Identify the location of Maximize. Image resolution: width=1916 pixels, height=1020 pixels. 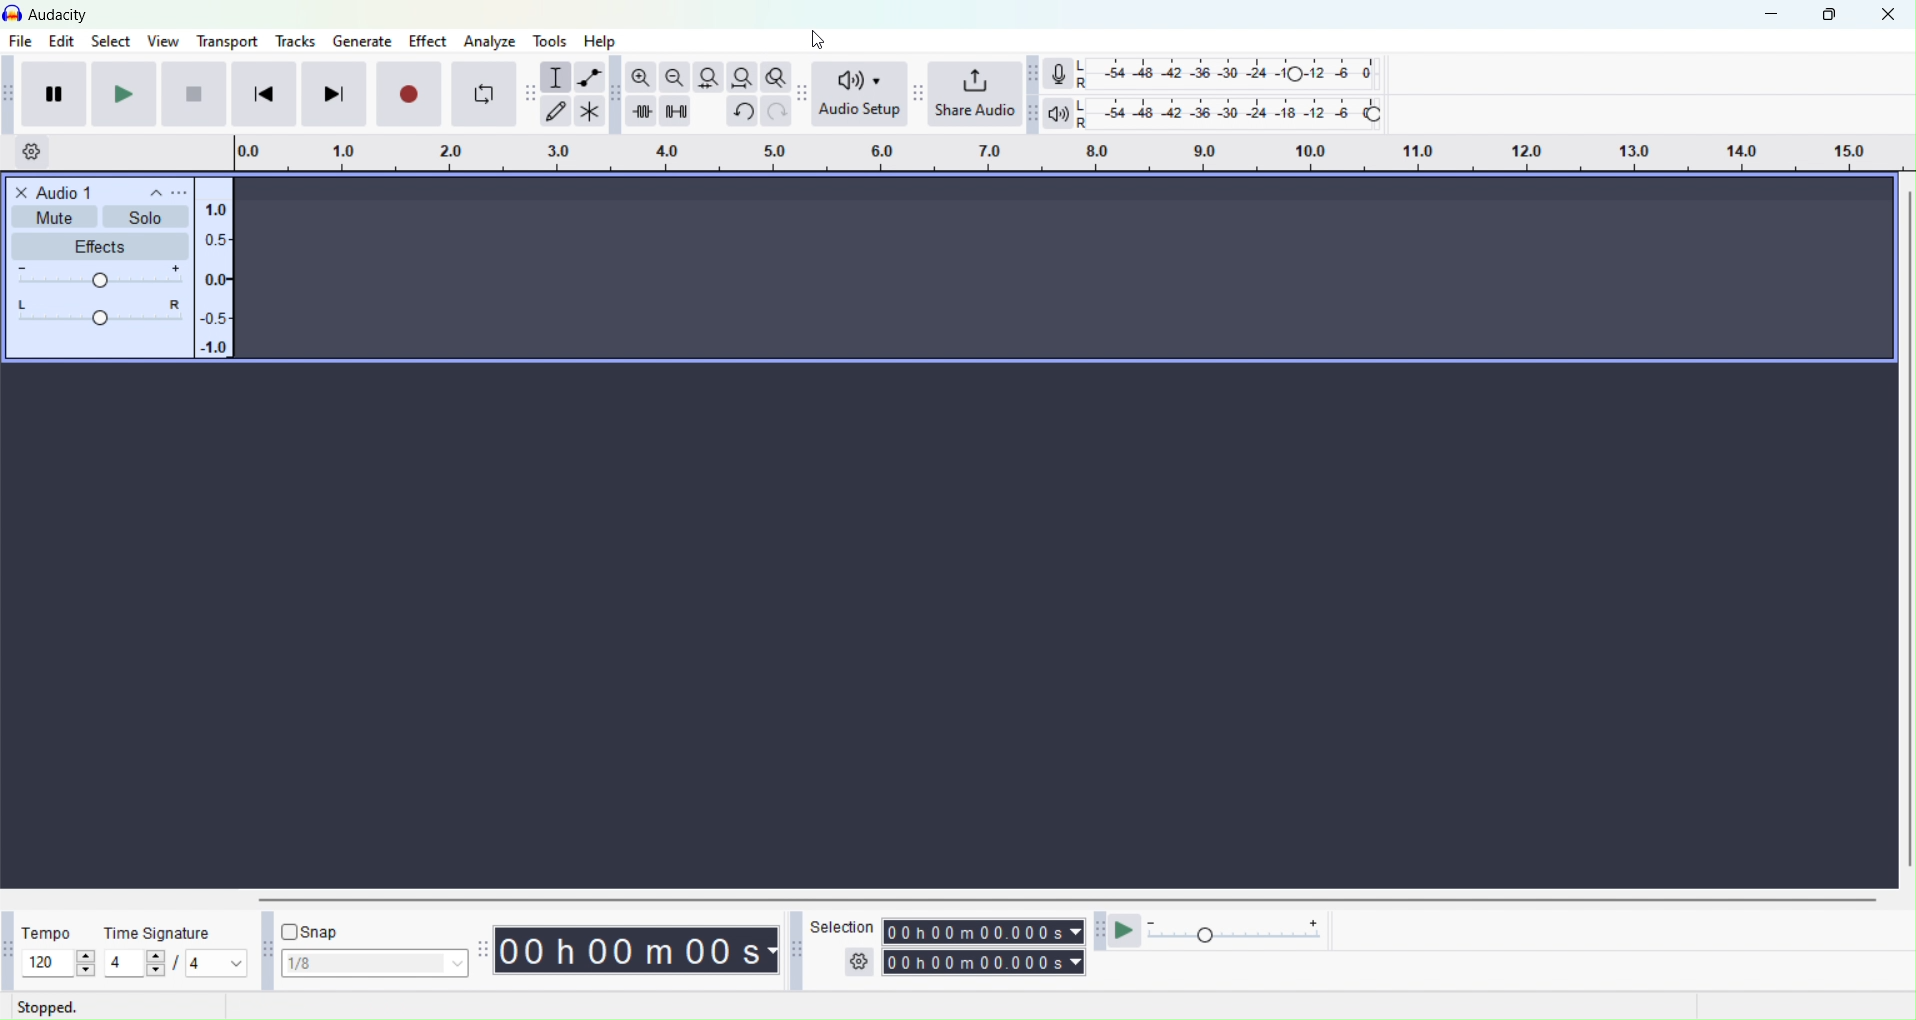
(1832, 16).